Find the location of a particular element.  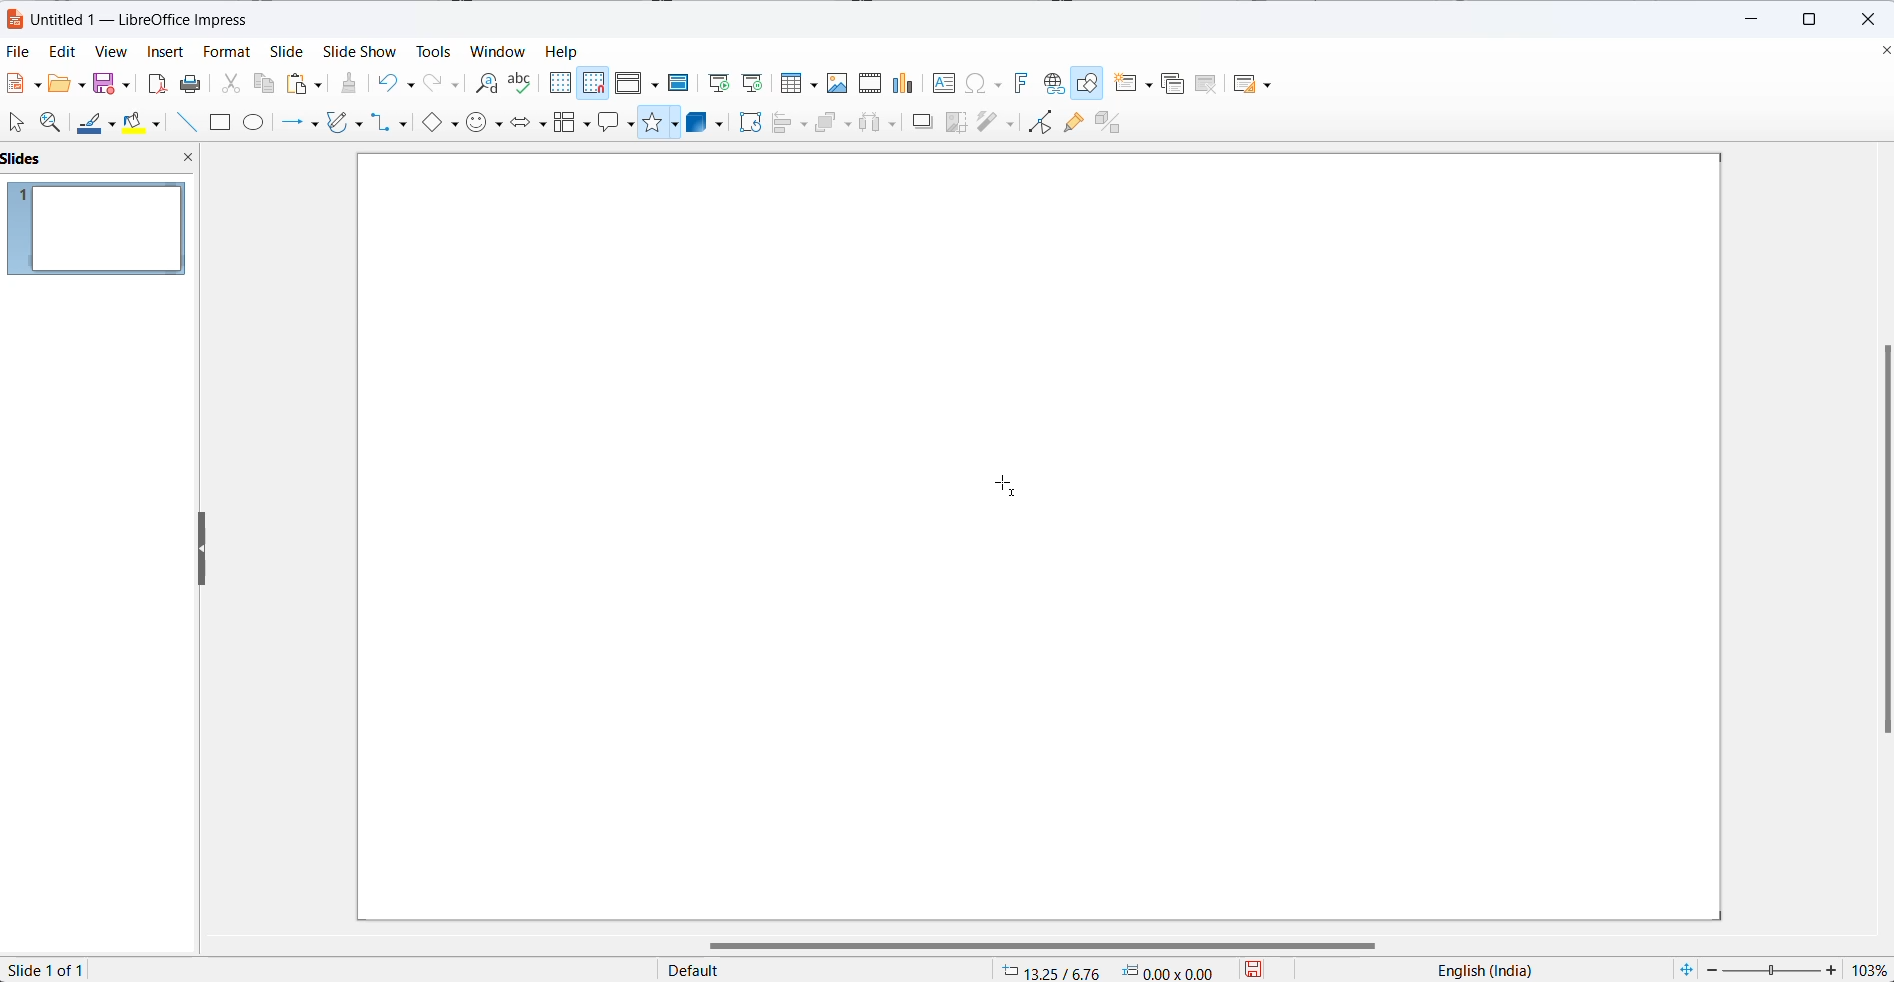

scrollbar is located at coordinates (1032, 940).